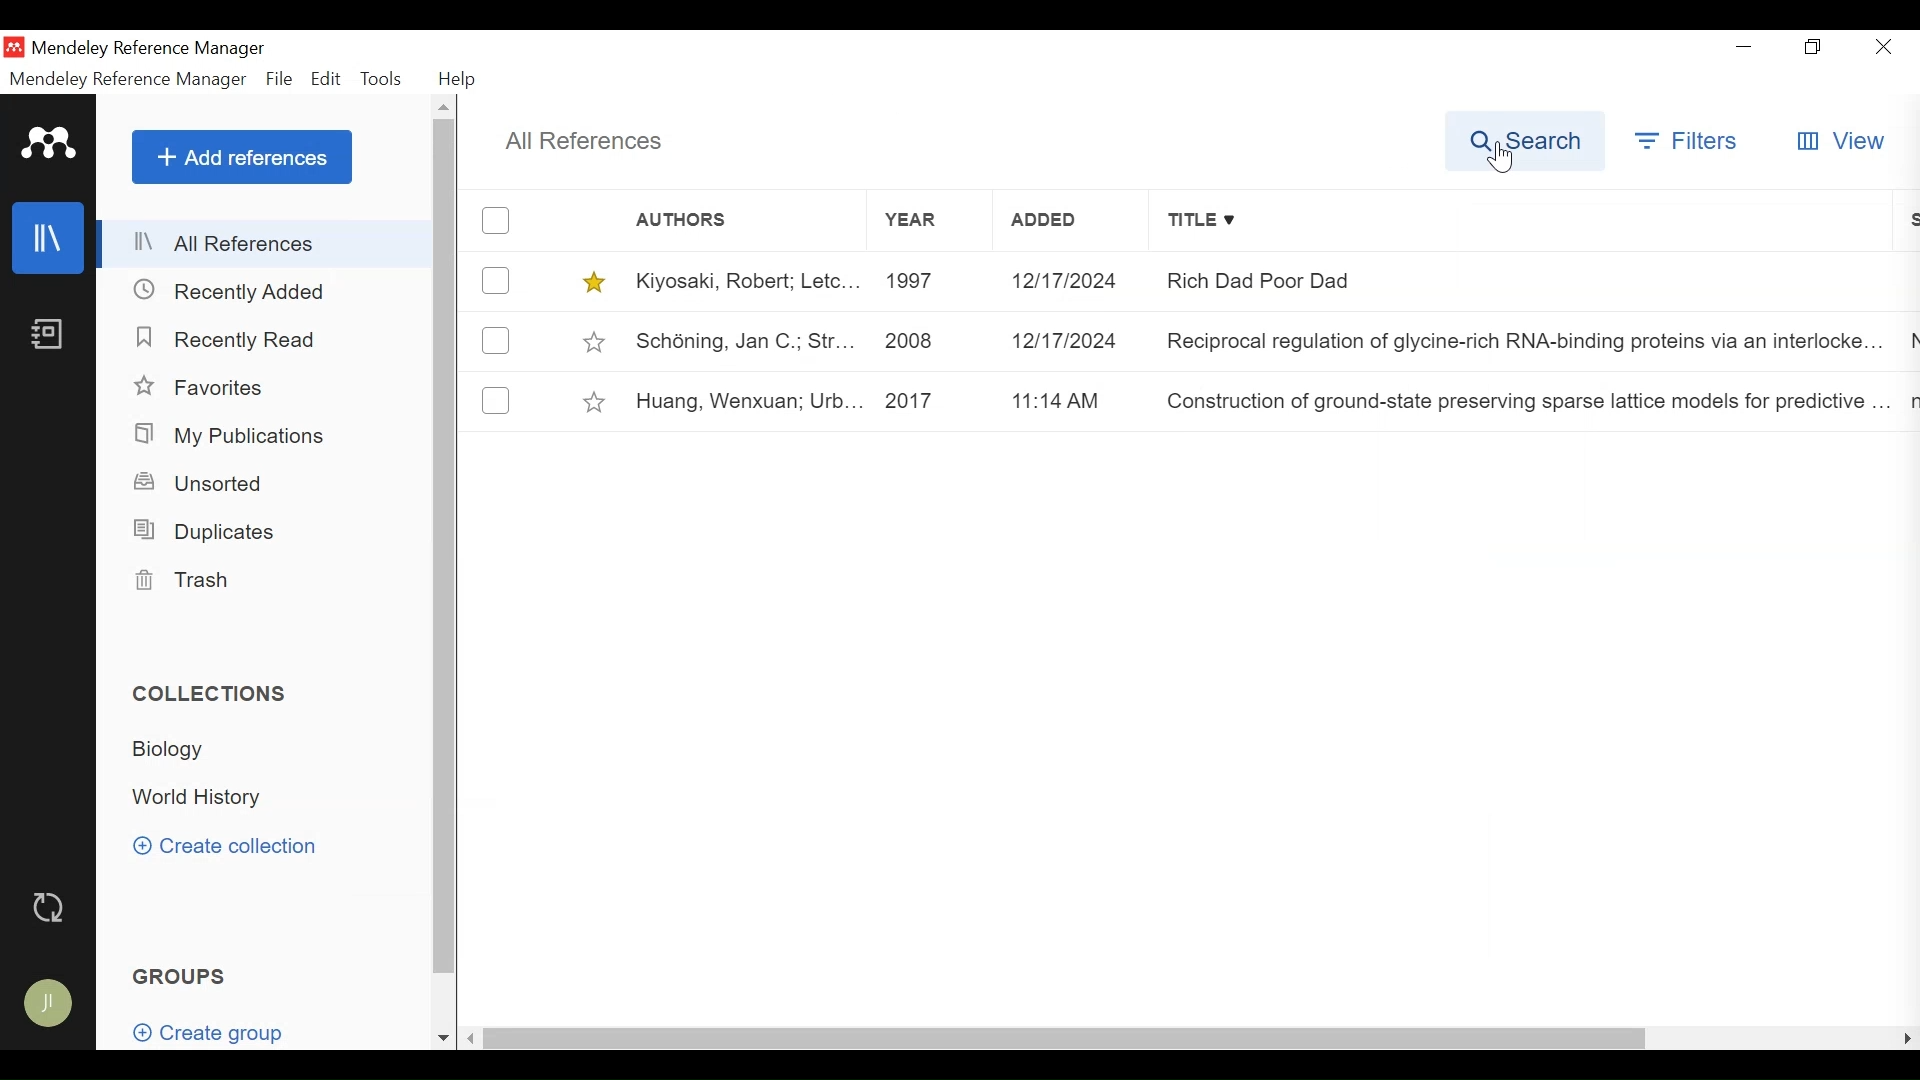  Describe the element at coordinates (189, 580) in the screenshot. I see `Trash` at that location.